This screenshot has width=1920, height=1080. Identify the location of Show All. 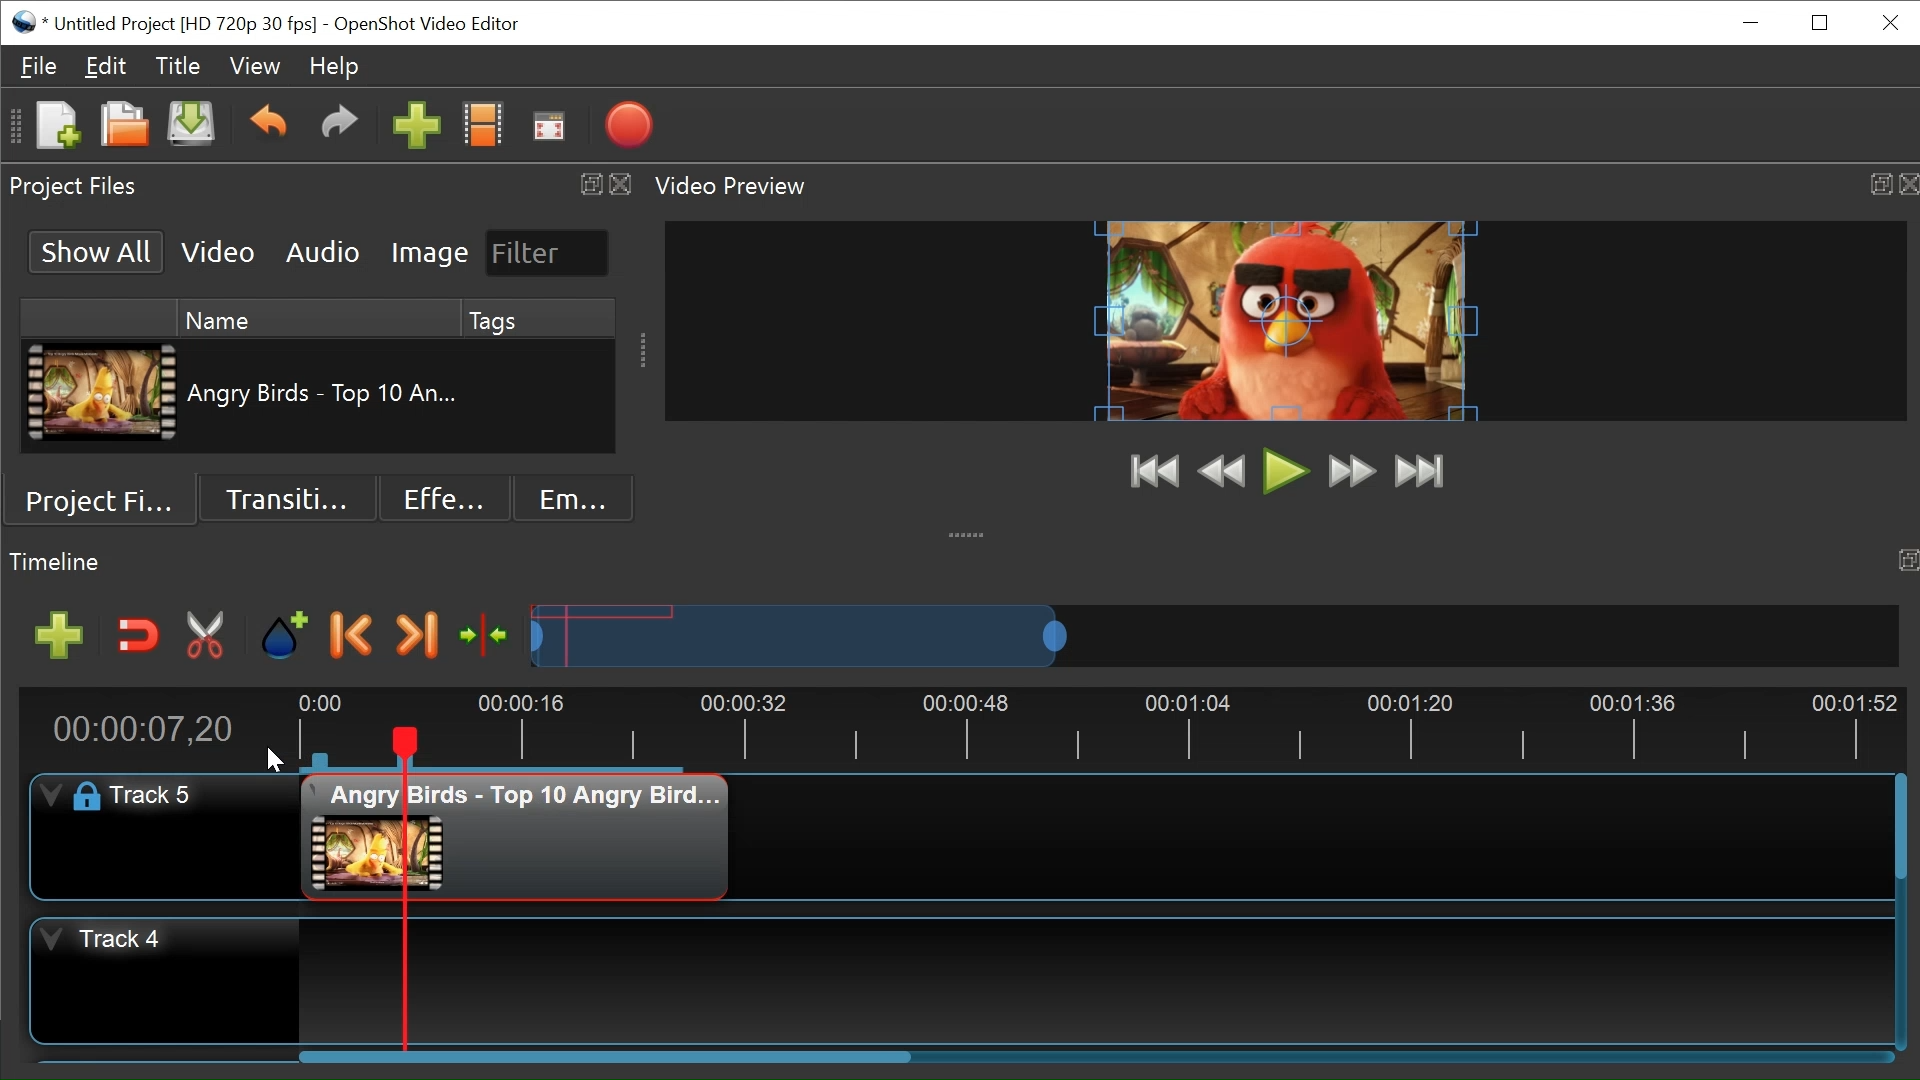
(99, 251).